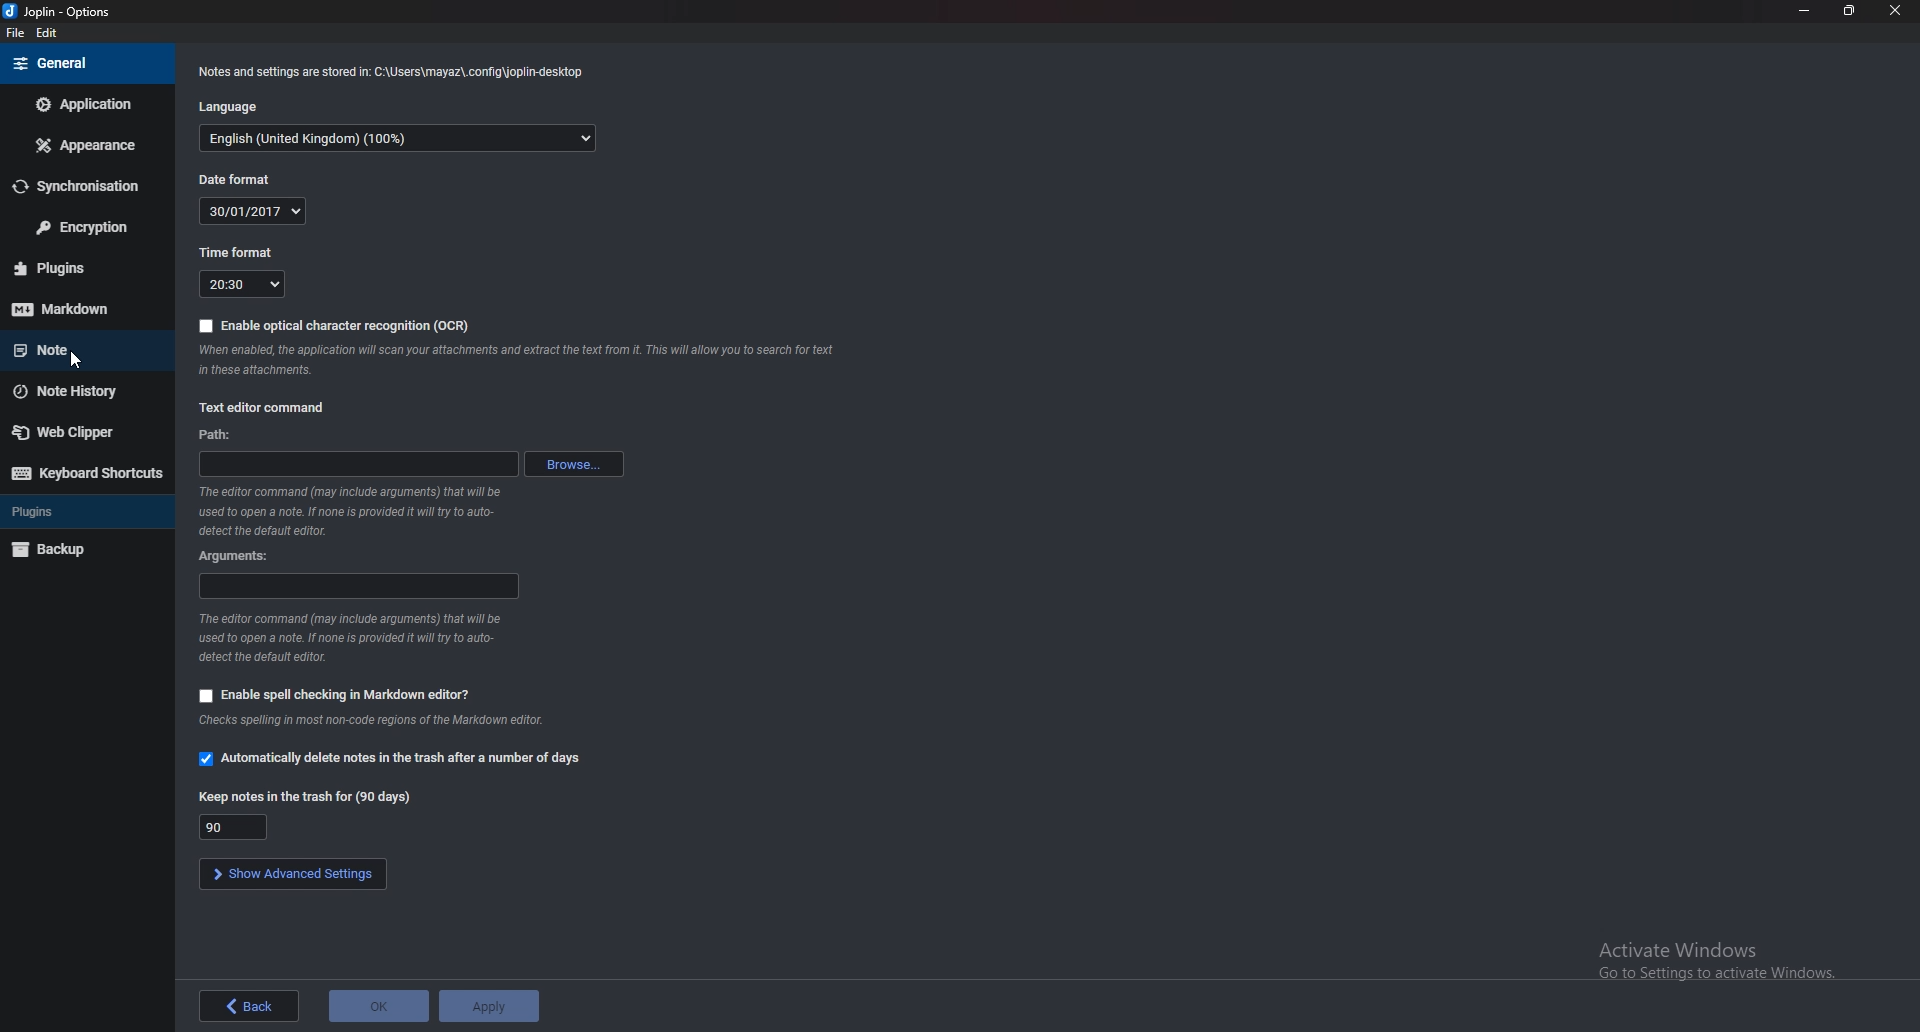 Image resolution: width=1920 pixels, height=1032 pixels. What do you see at coordinates (521, 359) in the screenshot?
I see `Info` at bounding box center [521, 359].